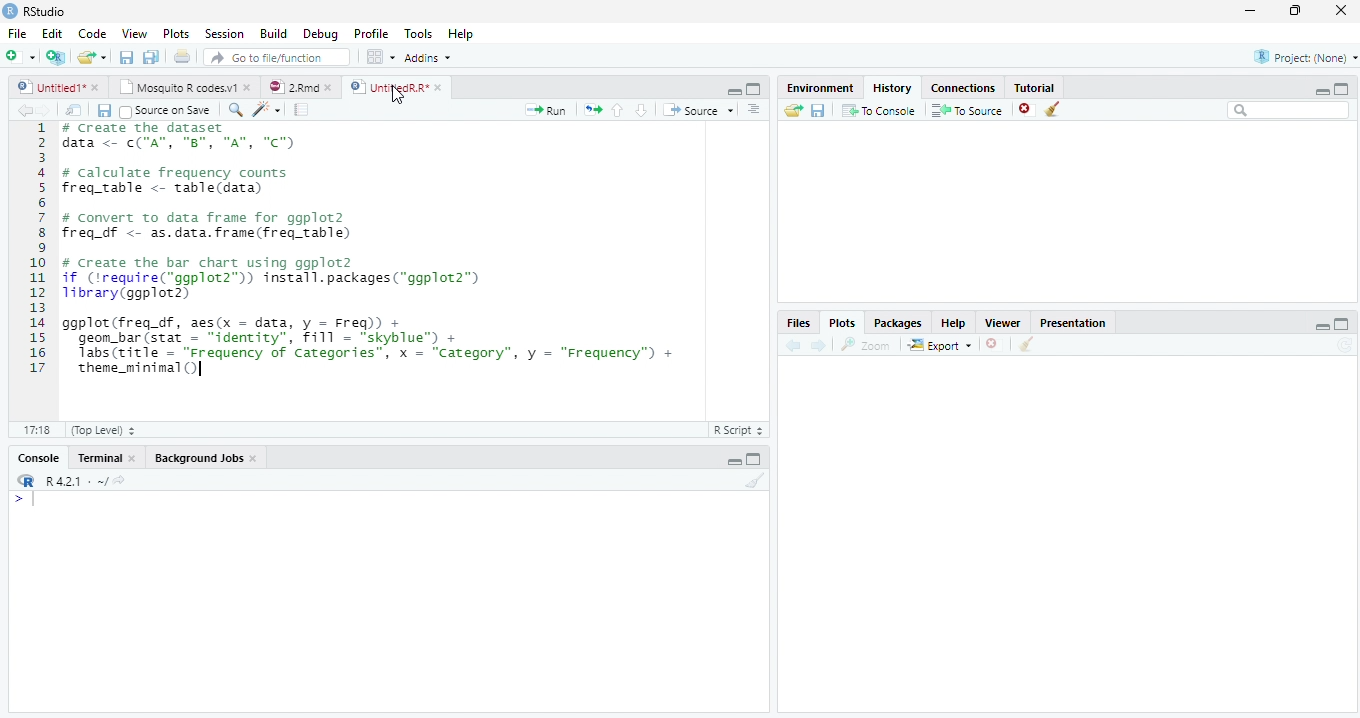  Describe the element at coordinates (50, 110) in the screenshot. I see `Forward` at that location.